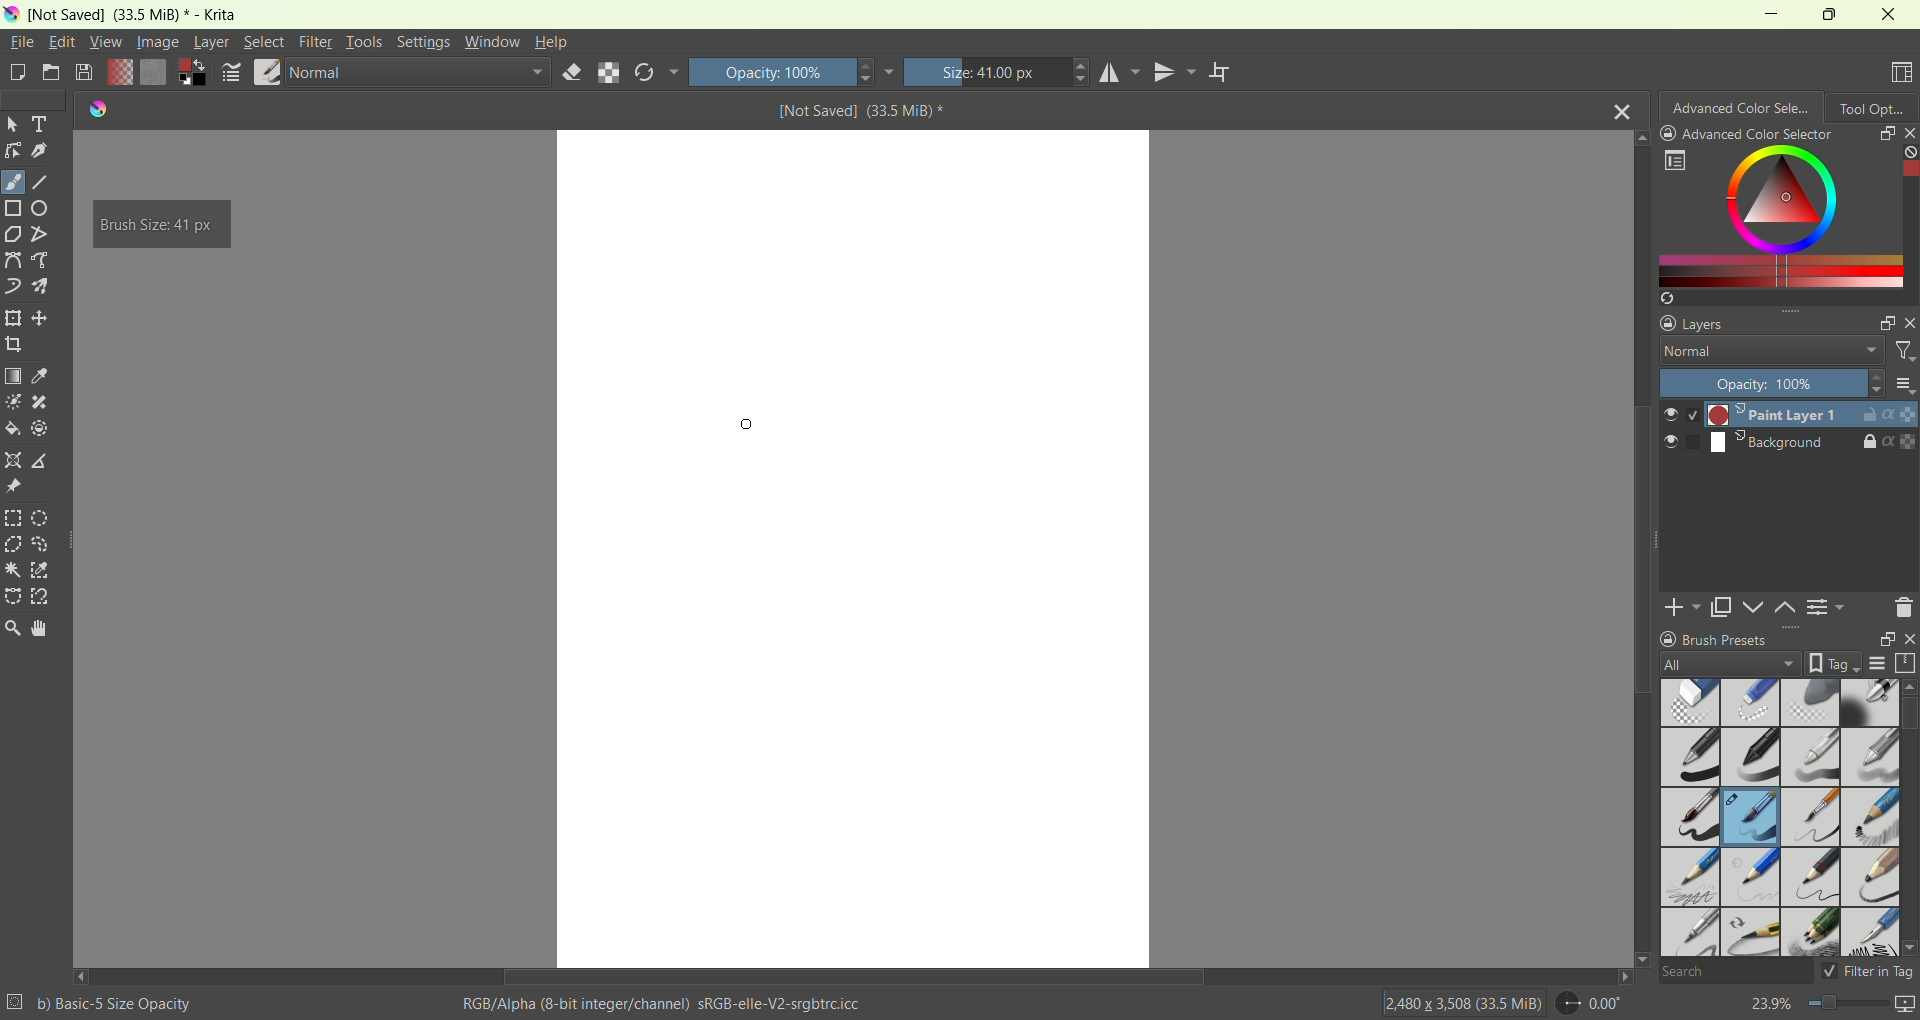  I want to click on filter, so click(1903, 354).